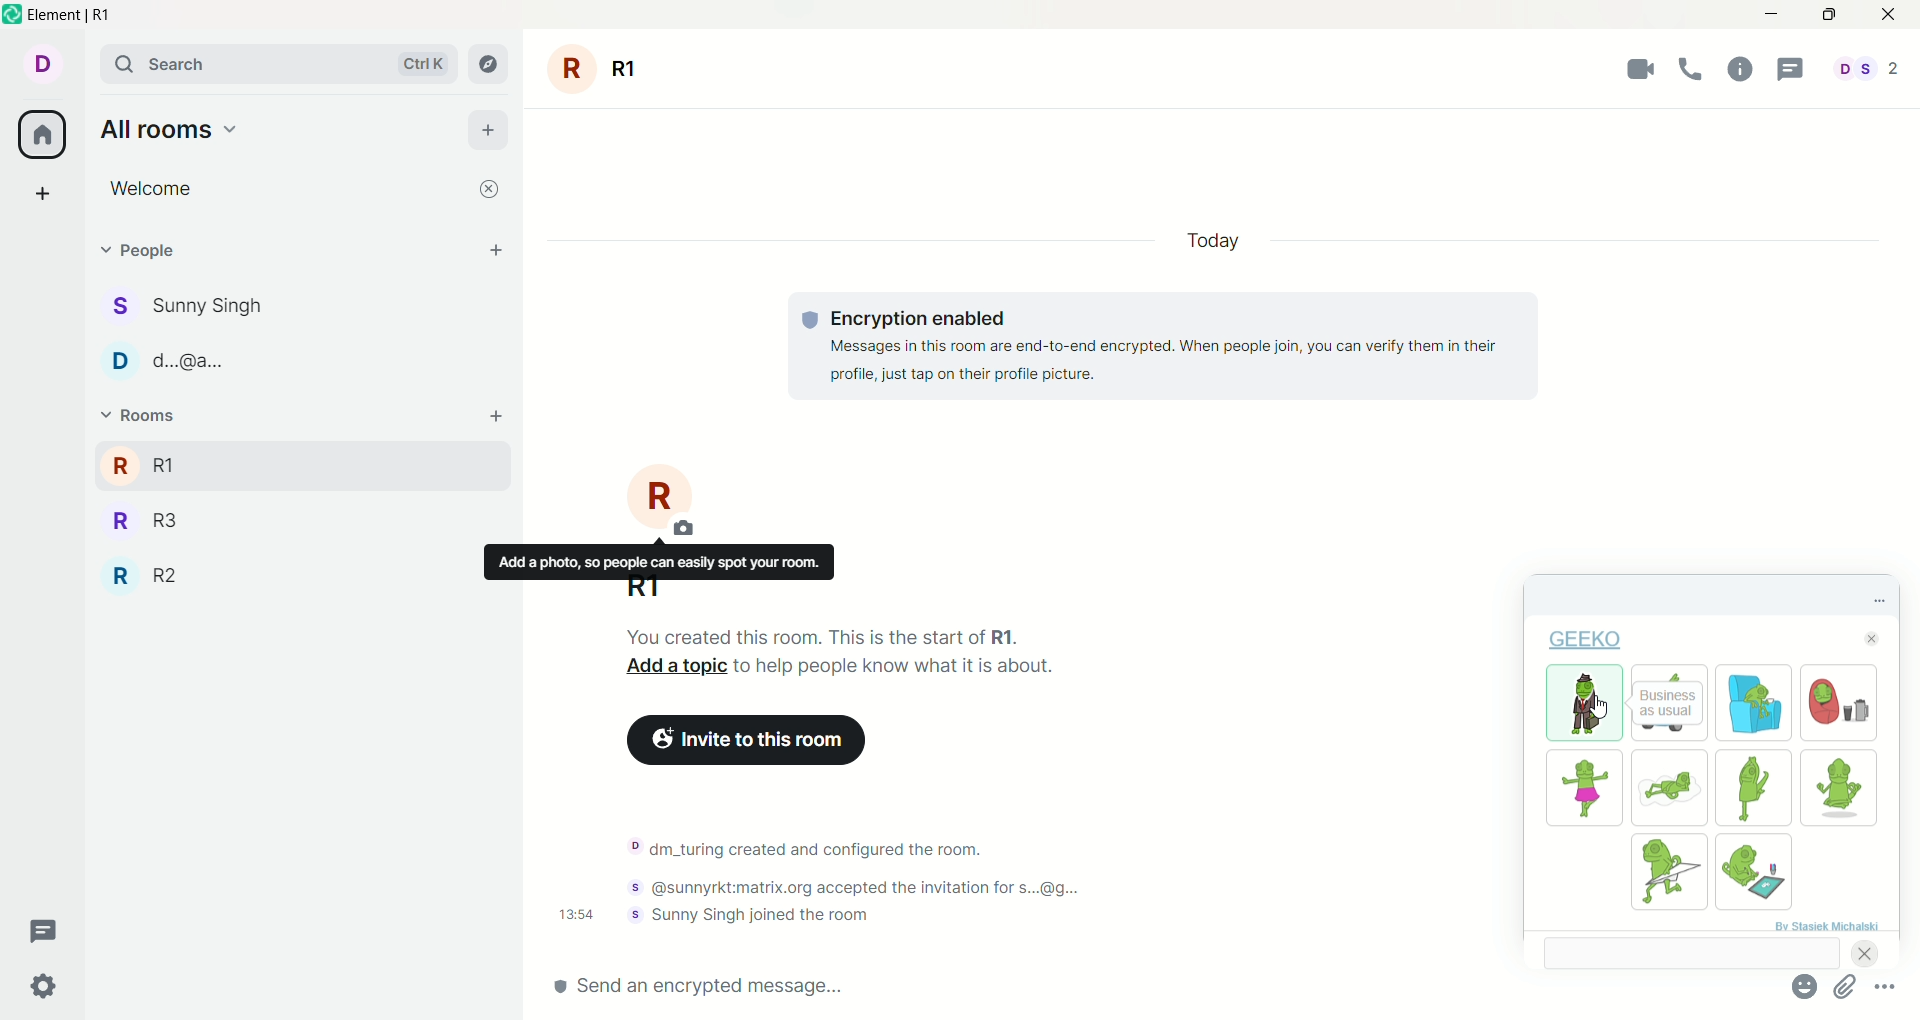  Describe the element at coordinates (13, 14) in the screenshot. I see `Element logo` at that location.